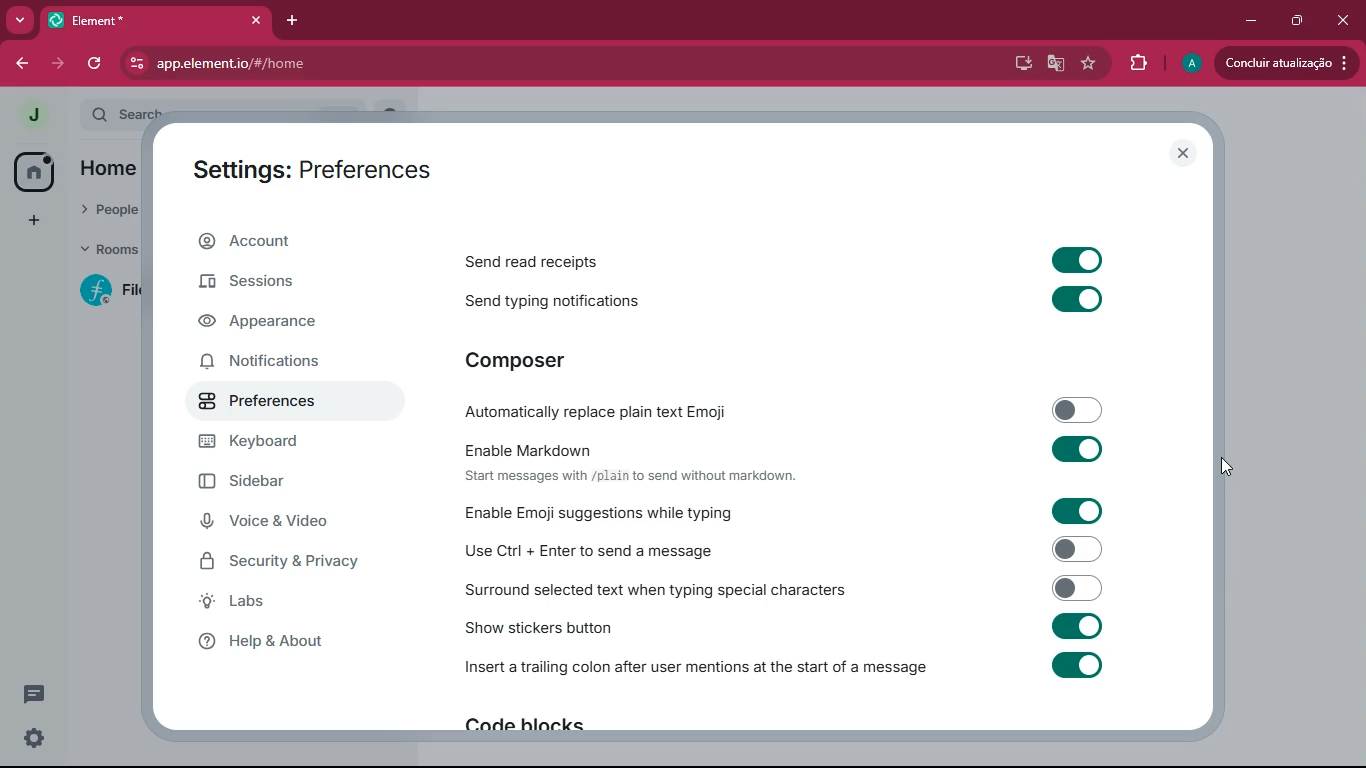 This screenshot has height=768, width=1366. What do you see at coordinates (1228, 467) in the screenshot?
I see `cursor` at bounding box center [1228, 467].